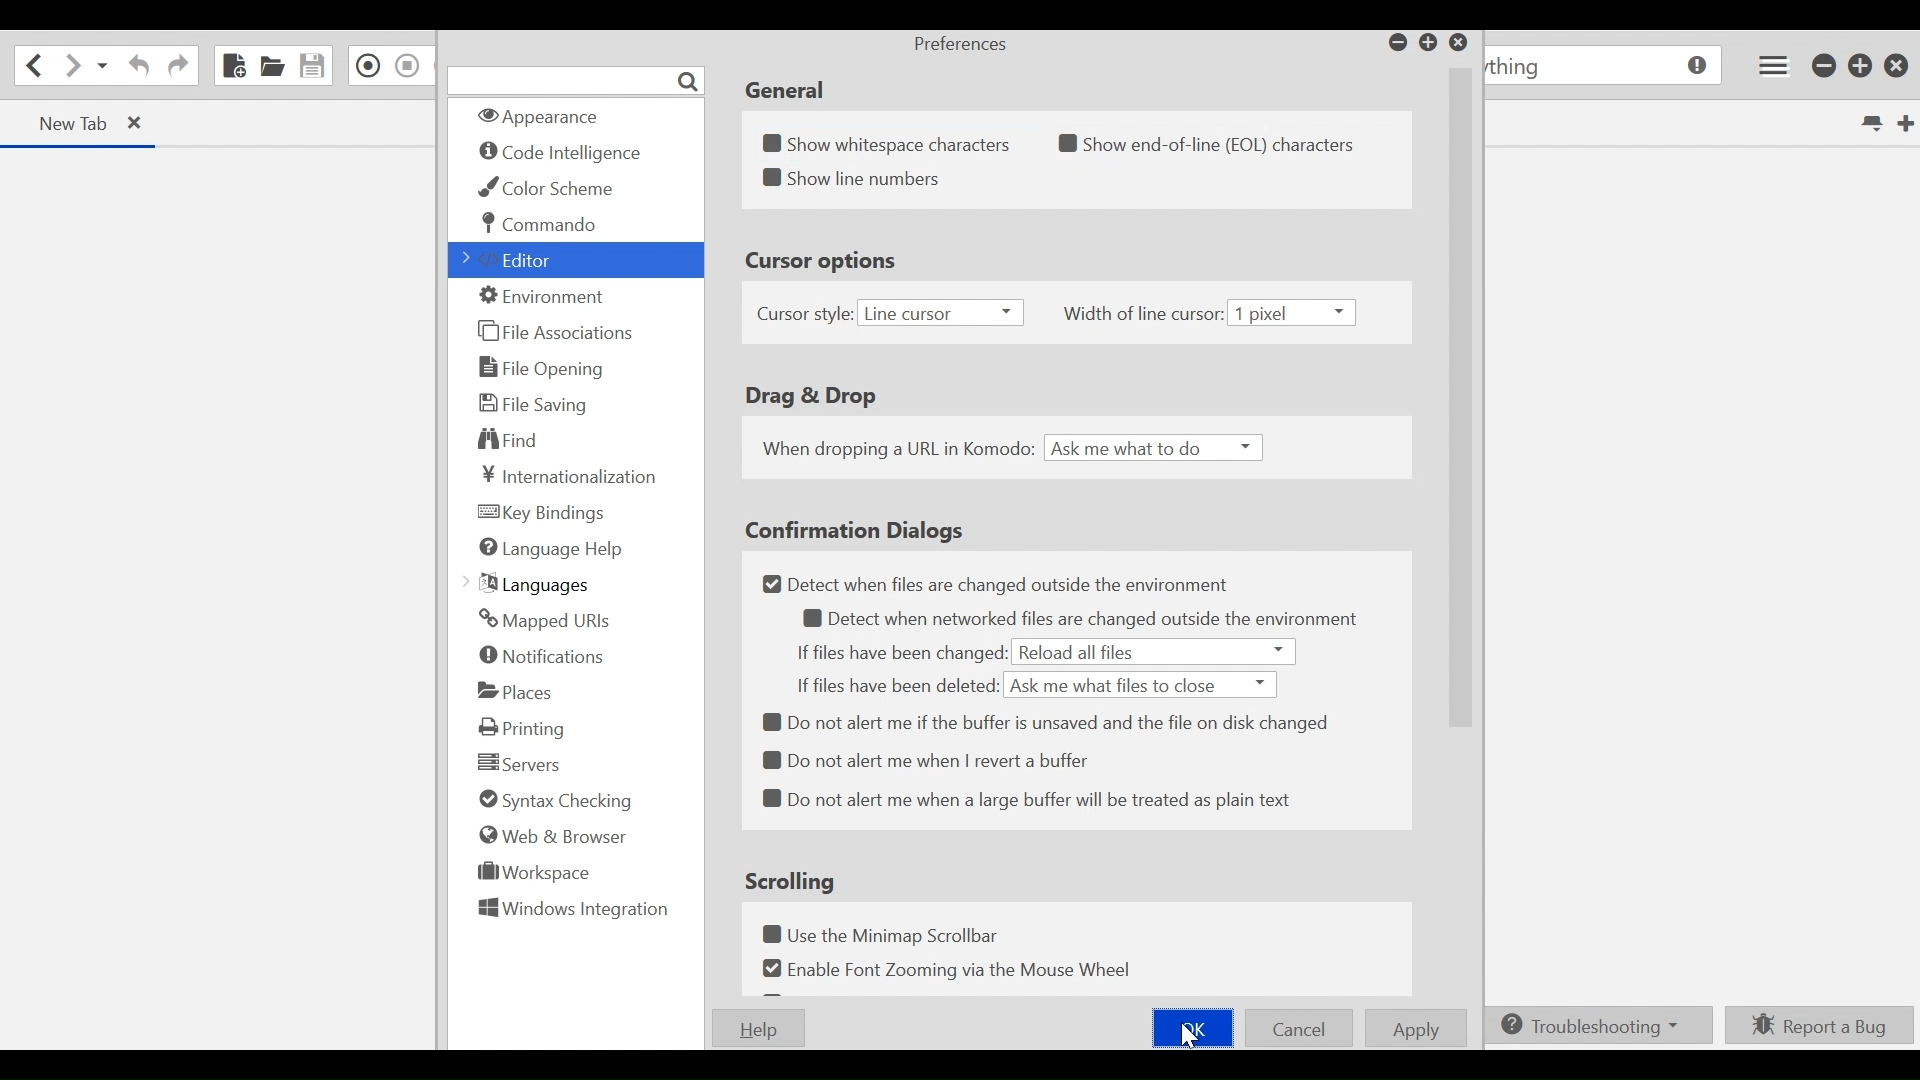 The width and height of the screenshot is (1920, 1080). What do you see at coordinates (69, 67) in the screenshot?
I see `Go forward one location` at bounding box center [69, 67].